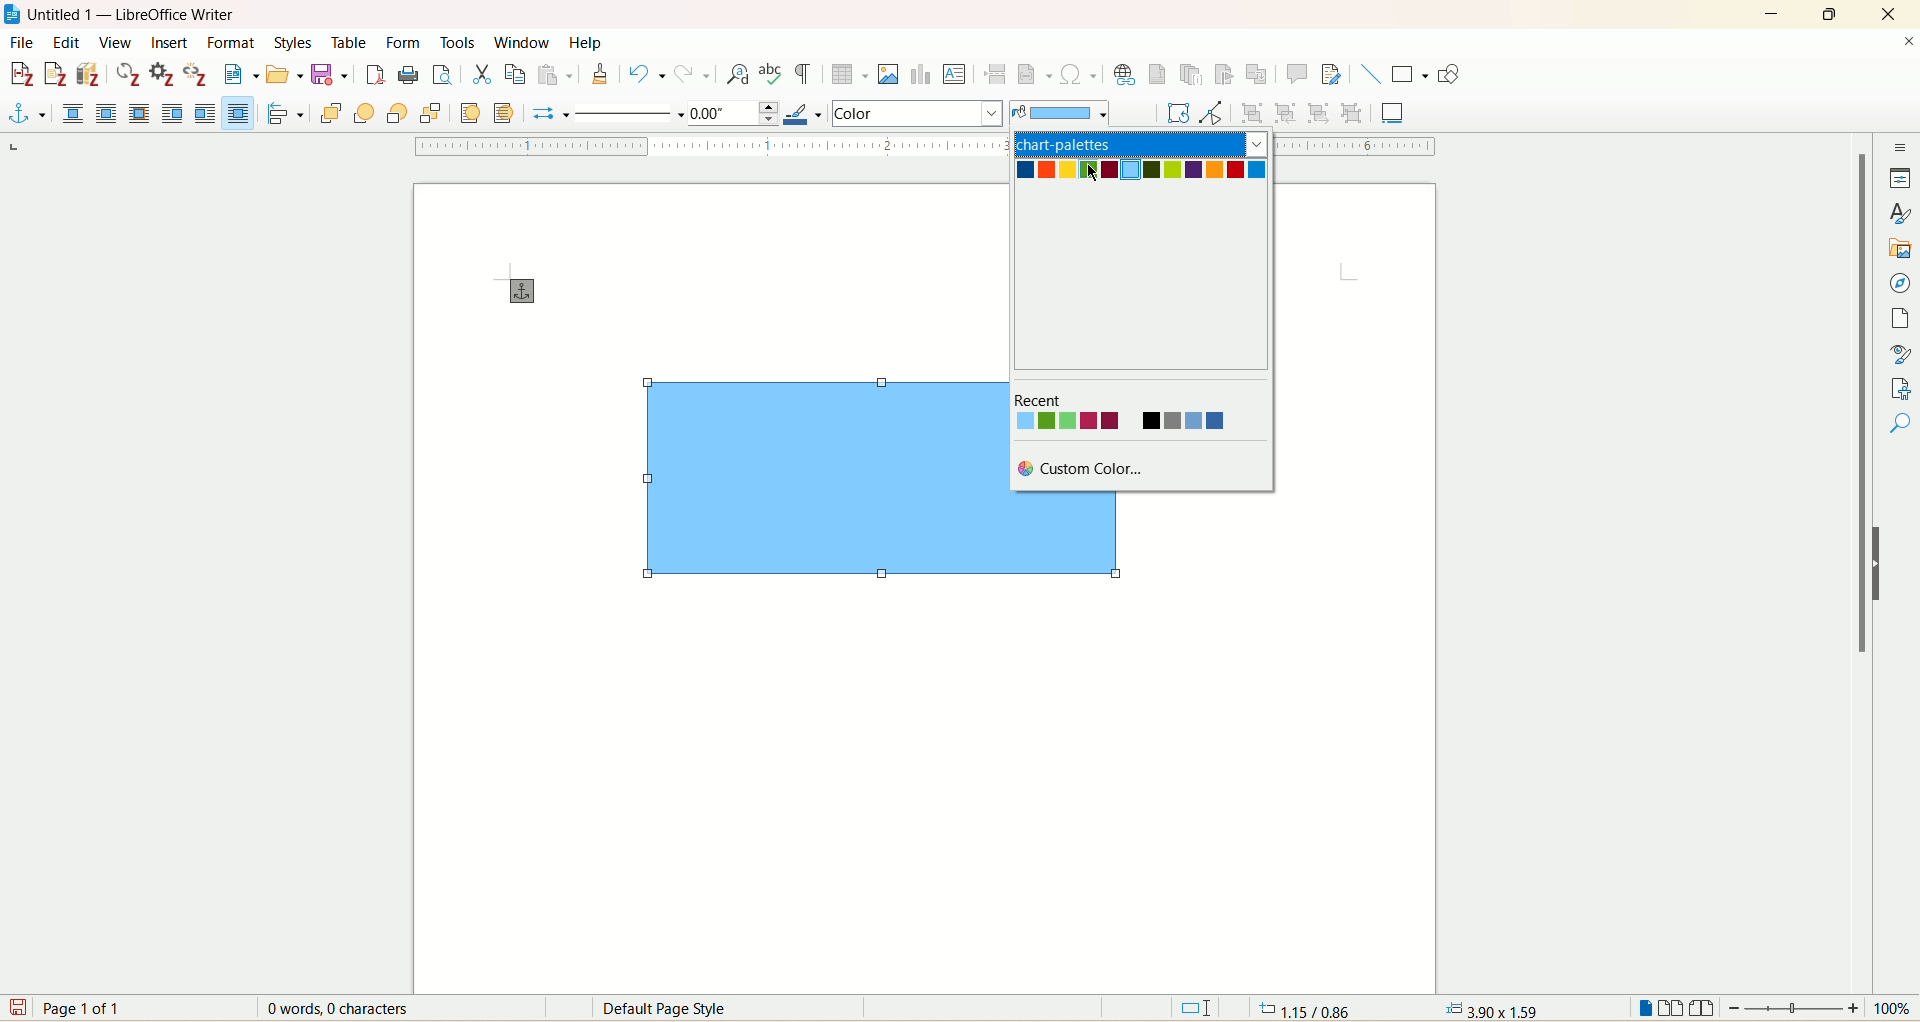 This screenshot has height=1022, width=1920. Describe the element at coordinates (1255, 112) in the screenshot. I see `group` at that location.